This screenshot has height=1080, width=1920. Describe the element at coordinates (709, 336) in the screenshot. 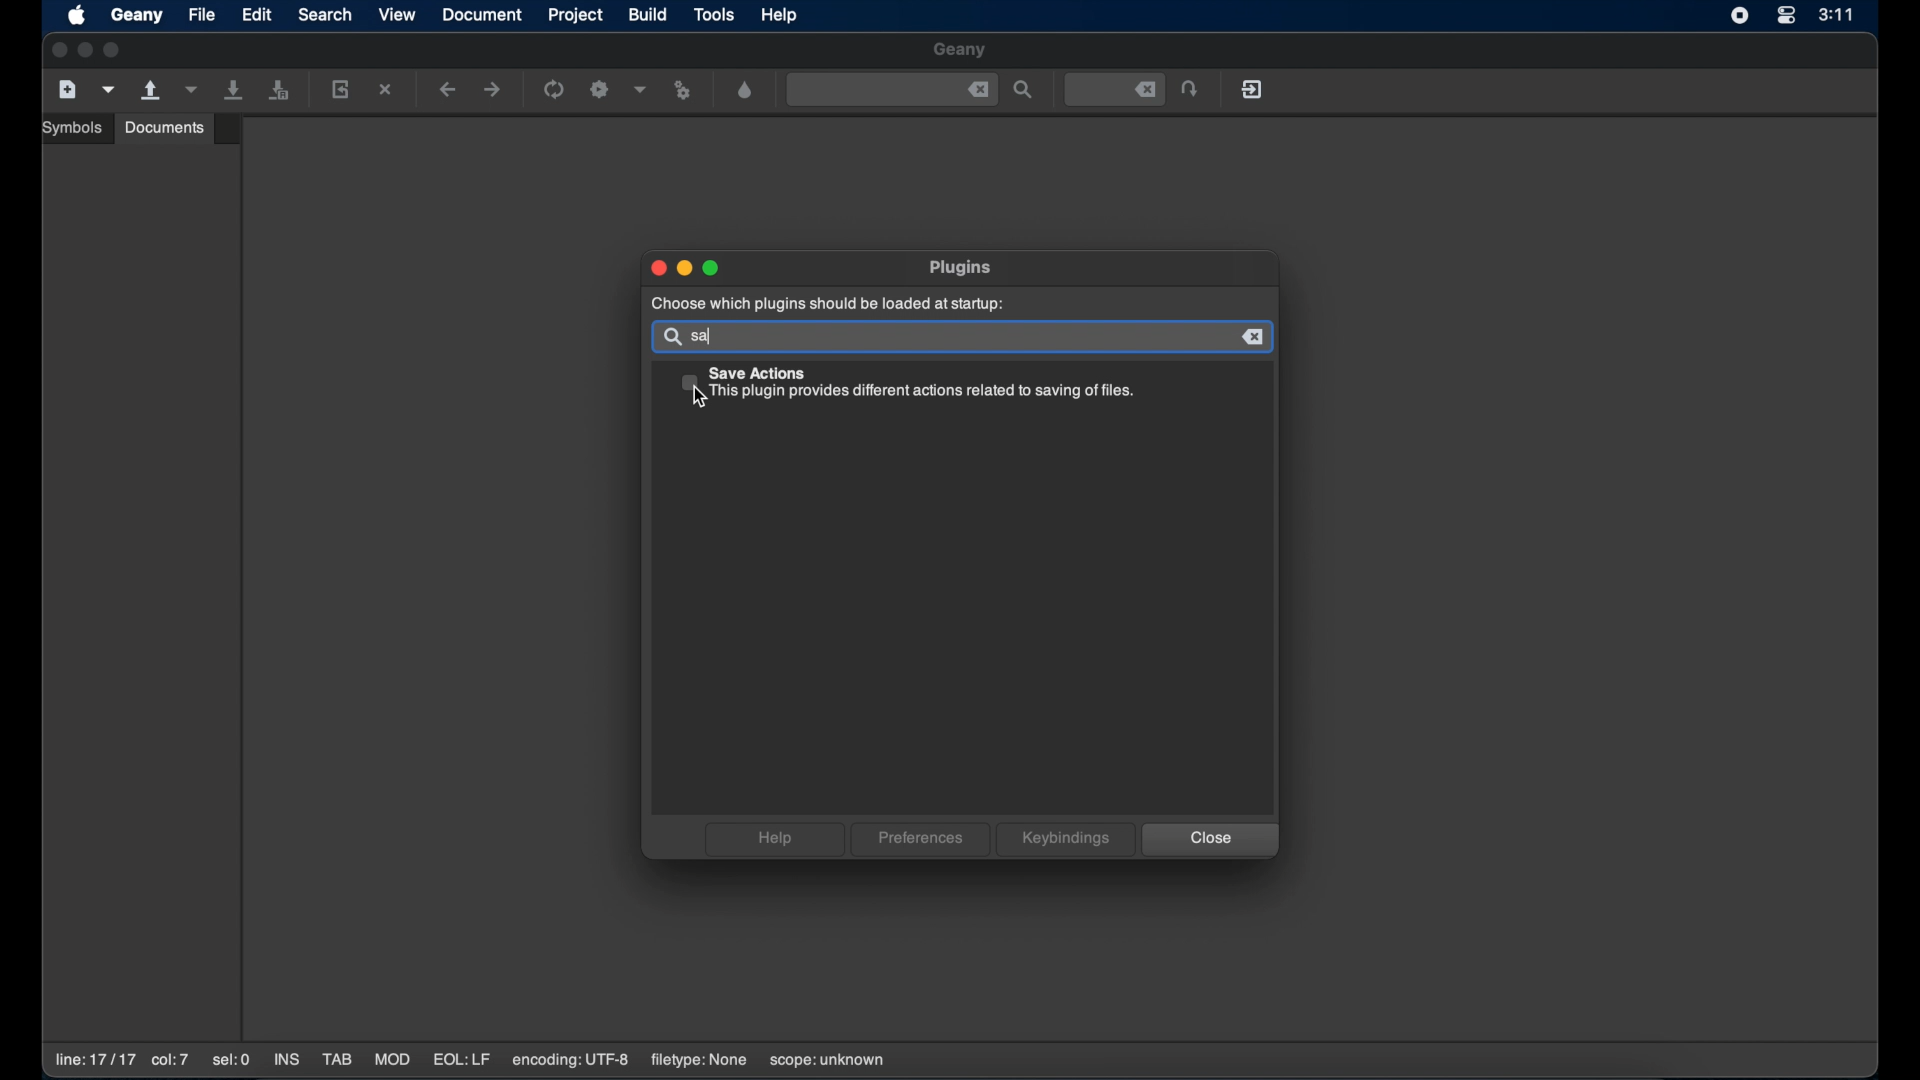

I see `text cursor` at that location.